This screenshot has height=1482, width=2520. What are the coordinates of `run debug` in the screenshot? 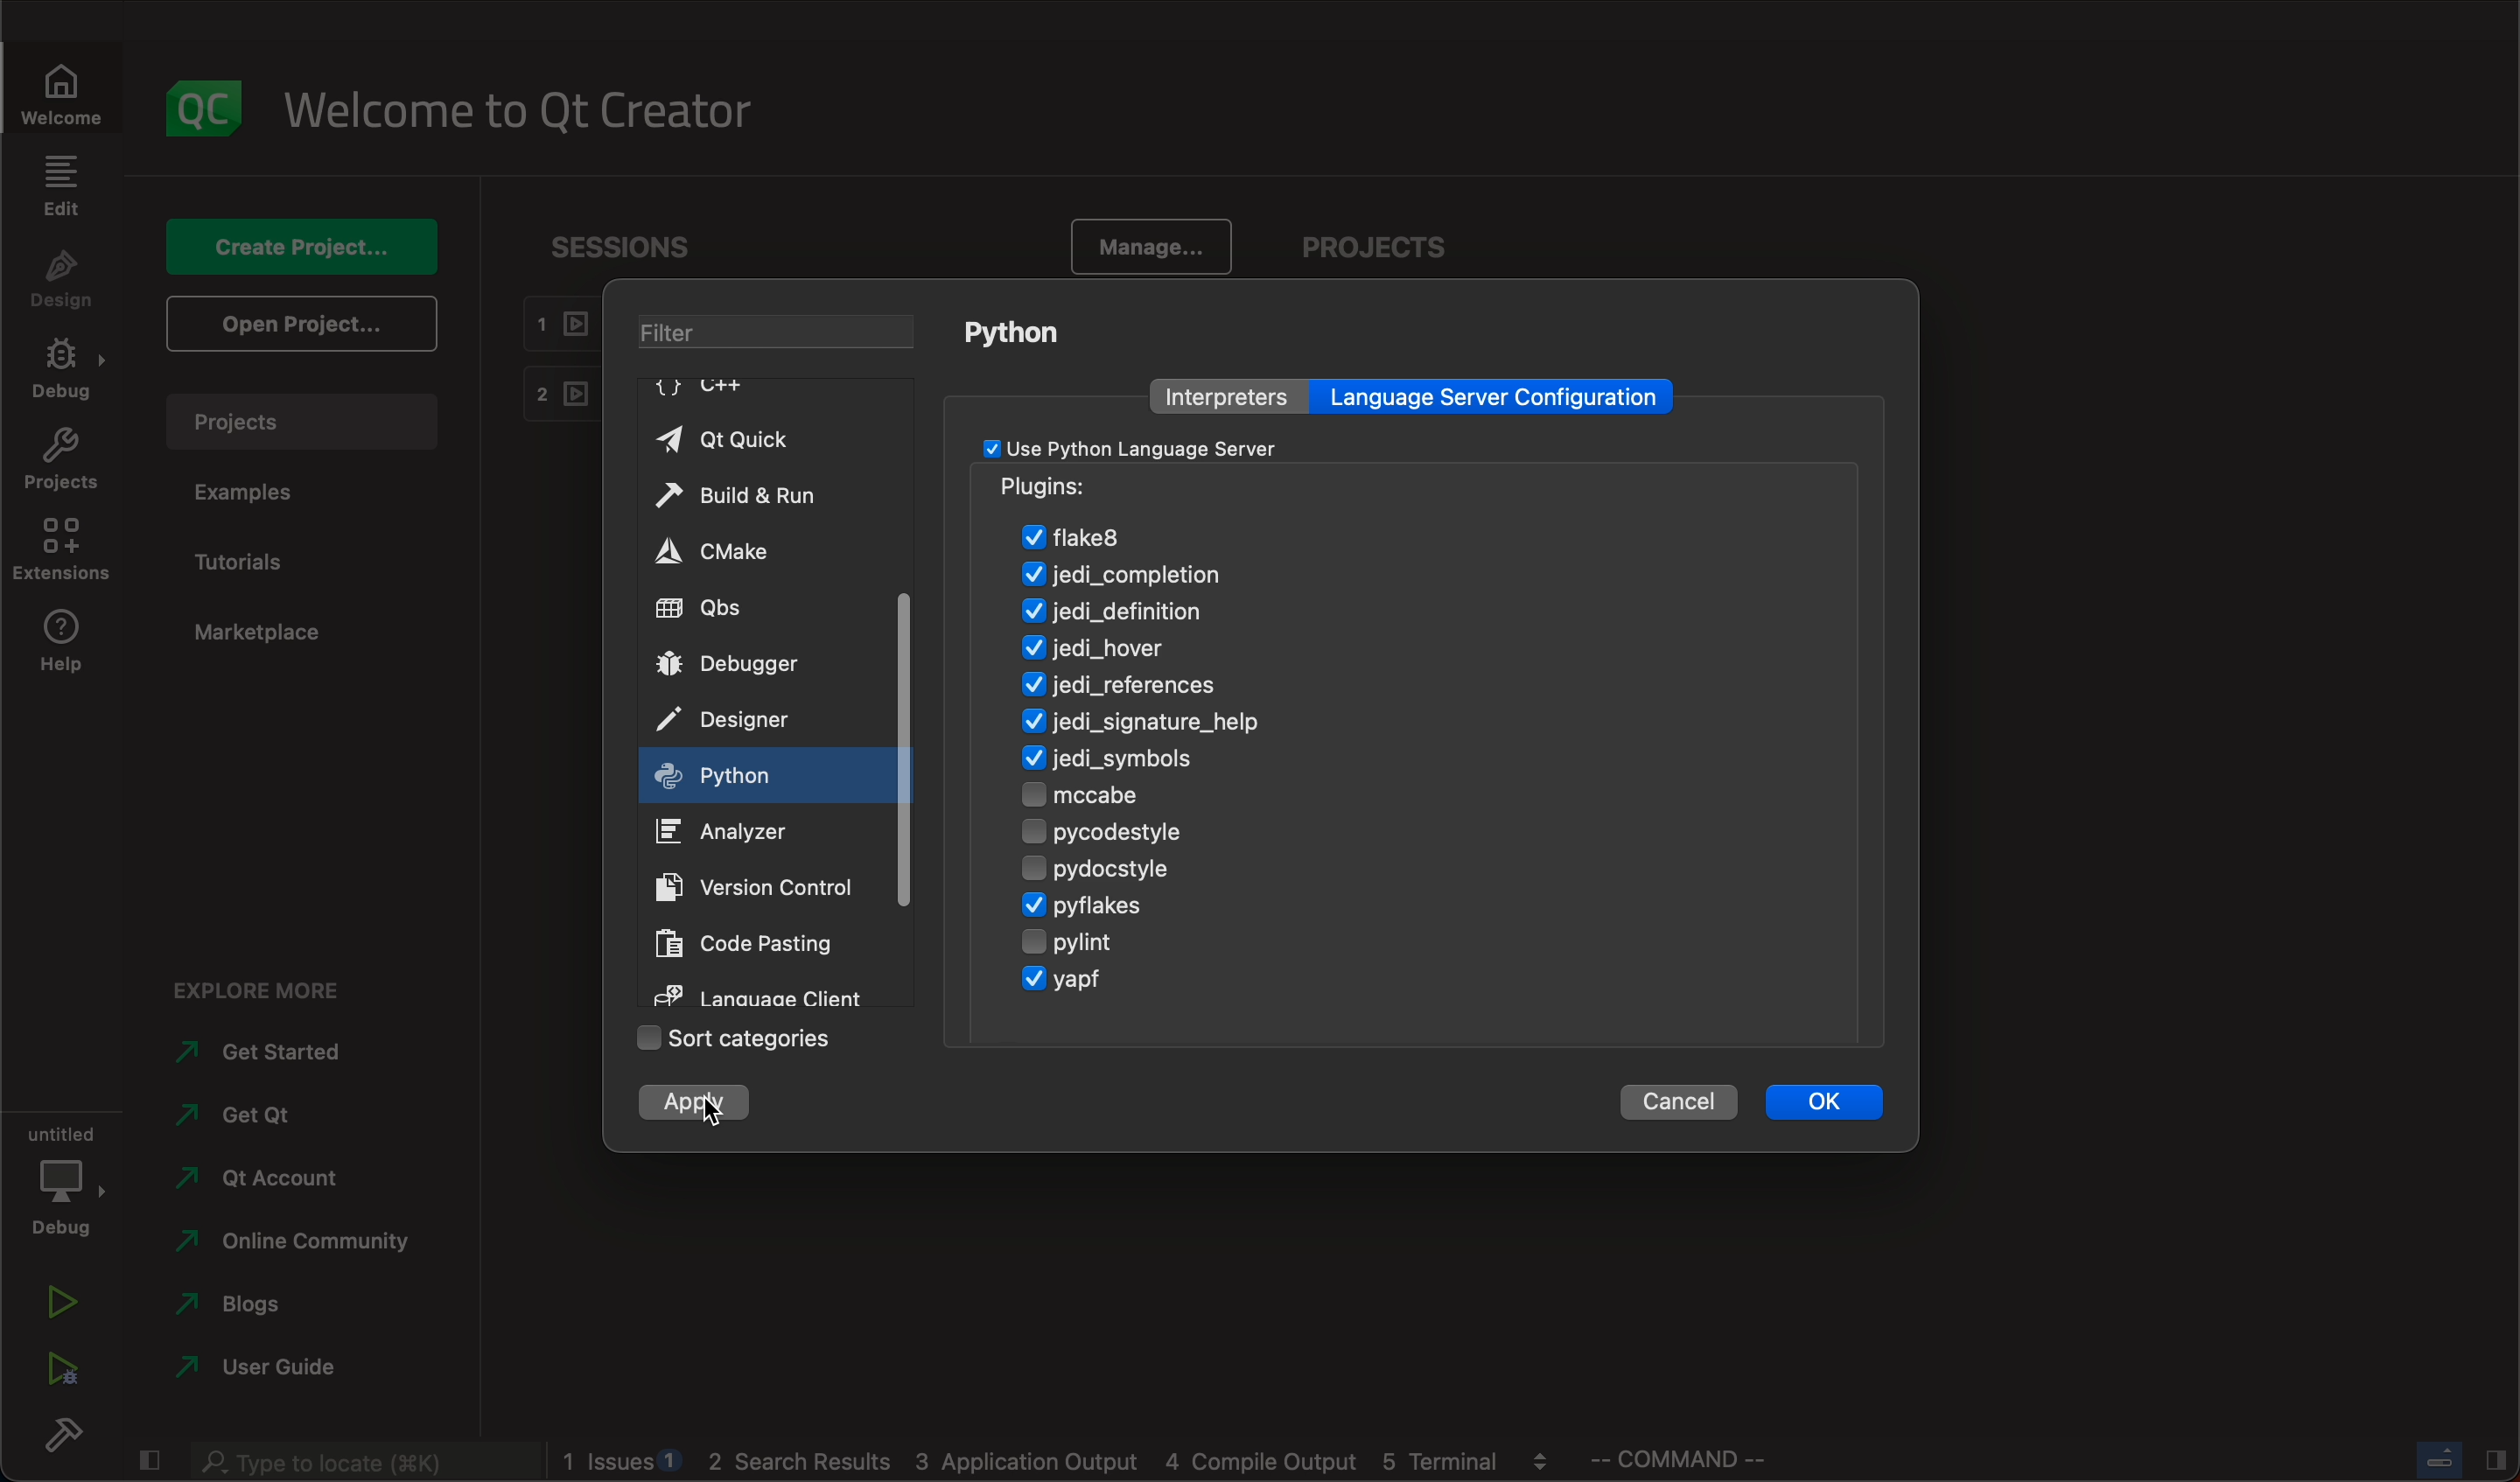 It's located at (54, 1373).